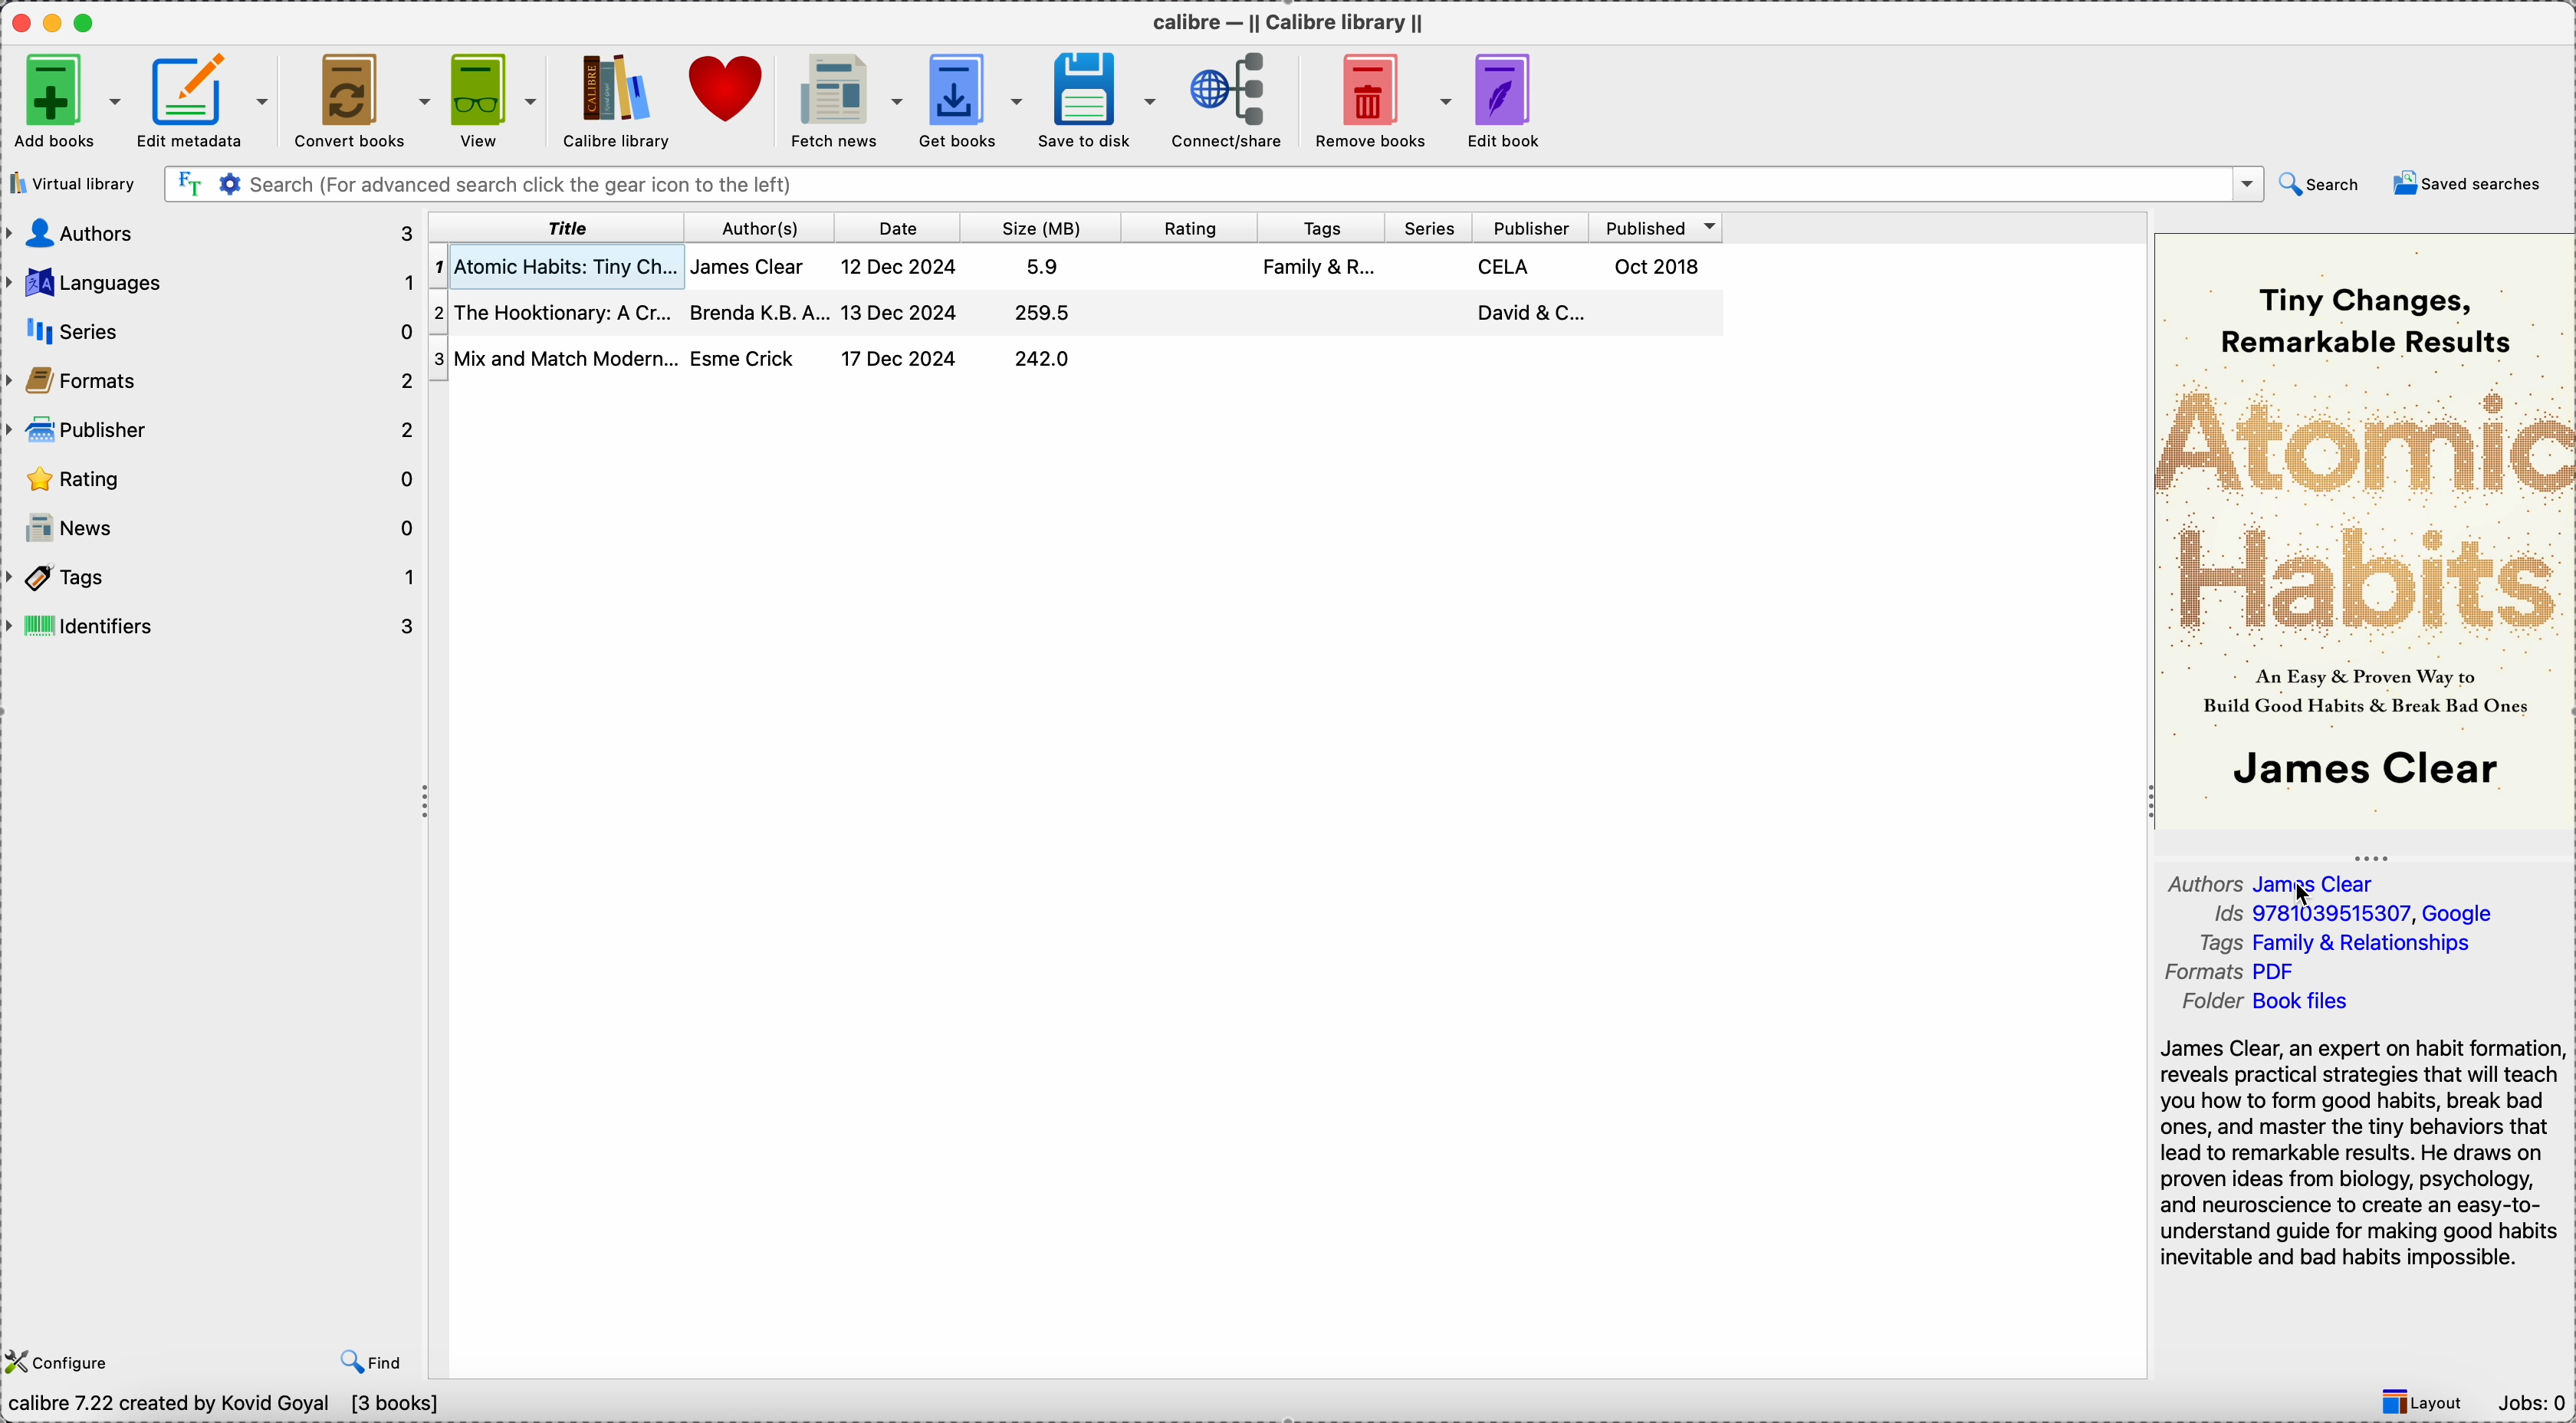 The width and height of the screenshot is (2576, 1423). What do you see at coordinates (53, 21) in the screenshot?
I see `minimize` at bounding box center [53, 21].